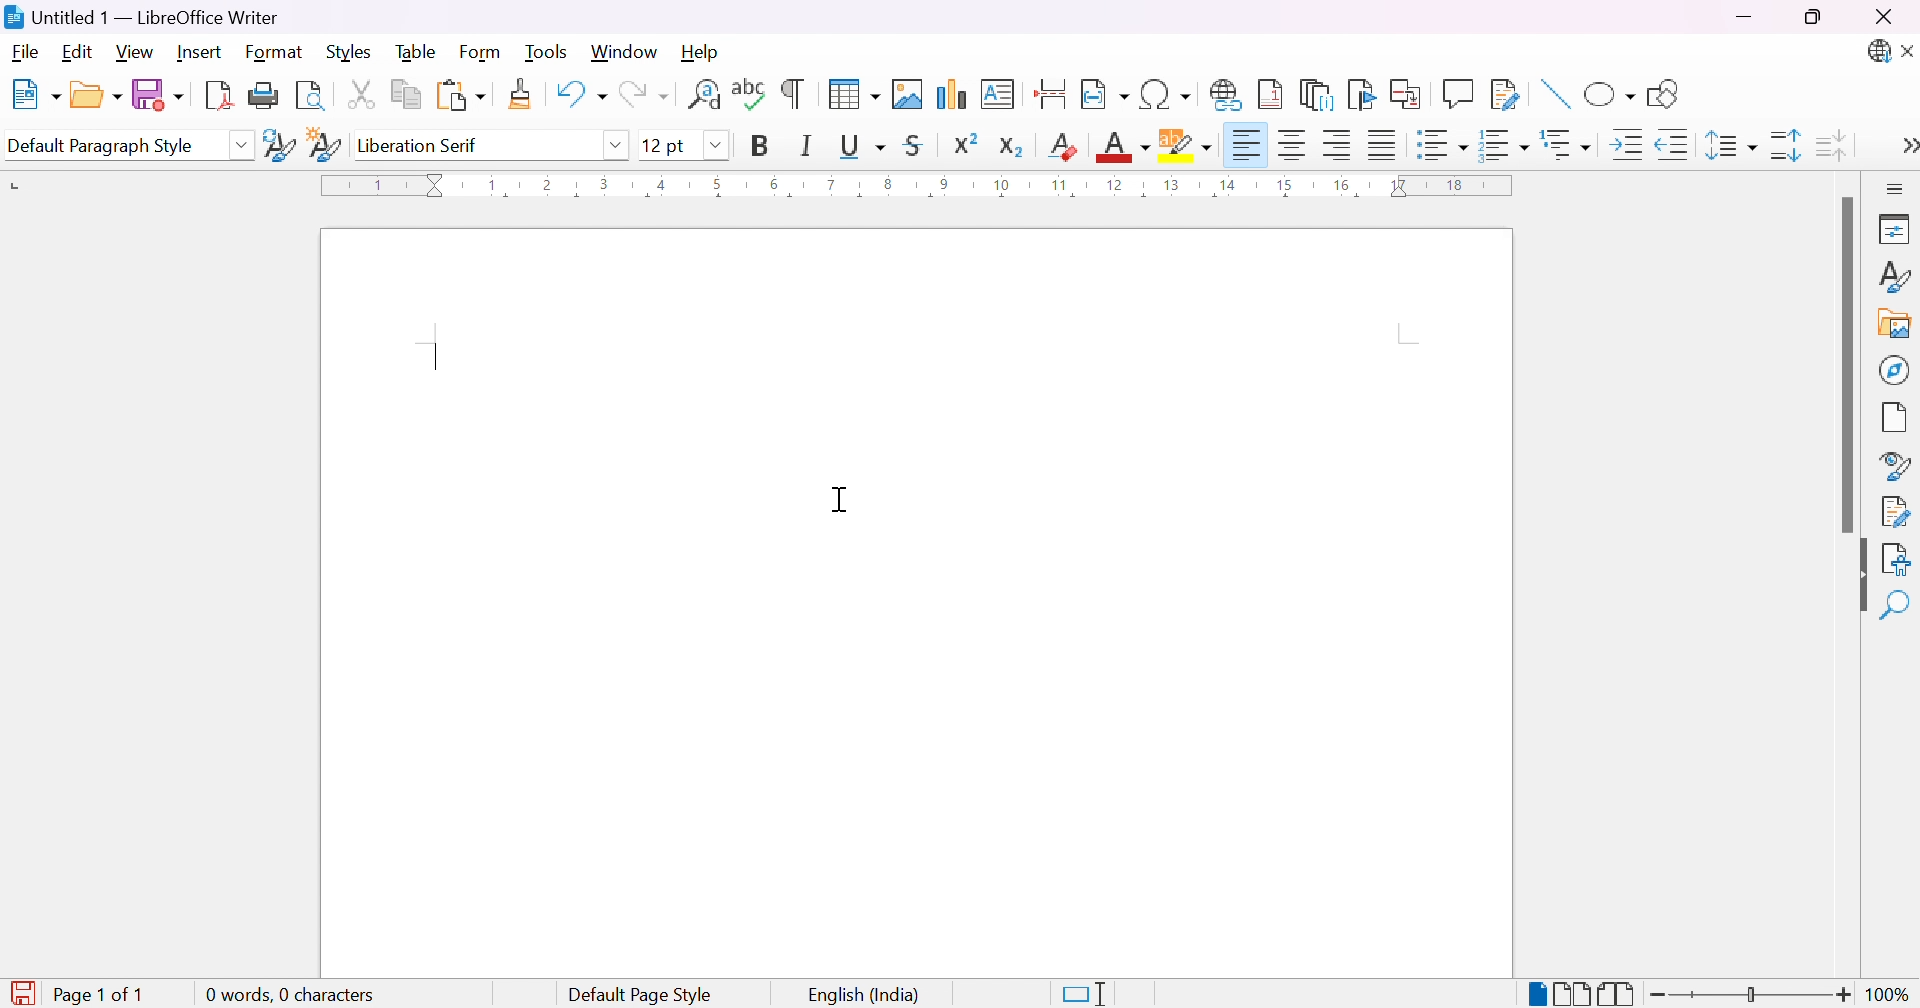 Image resolution: width=1920 pixels, height=1008 pixels. What do you see at coordinates (217, 94) in the screenshot?
I see `Export as PDF` at bounding box center [217, 94].